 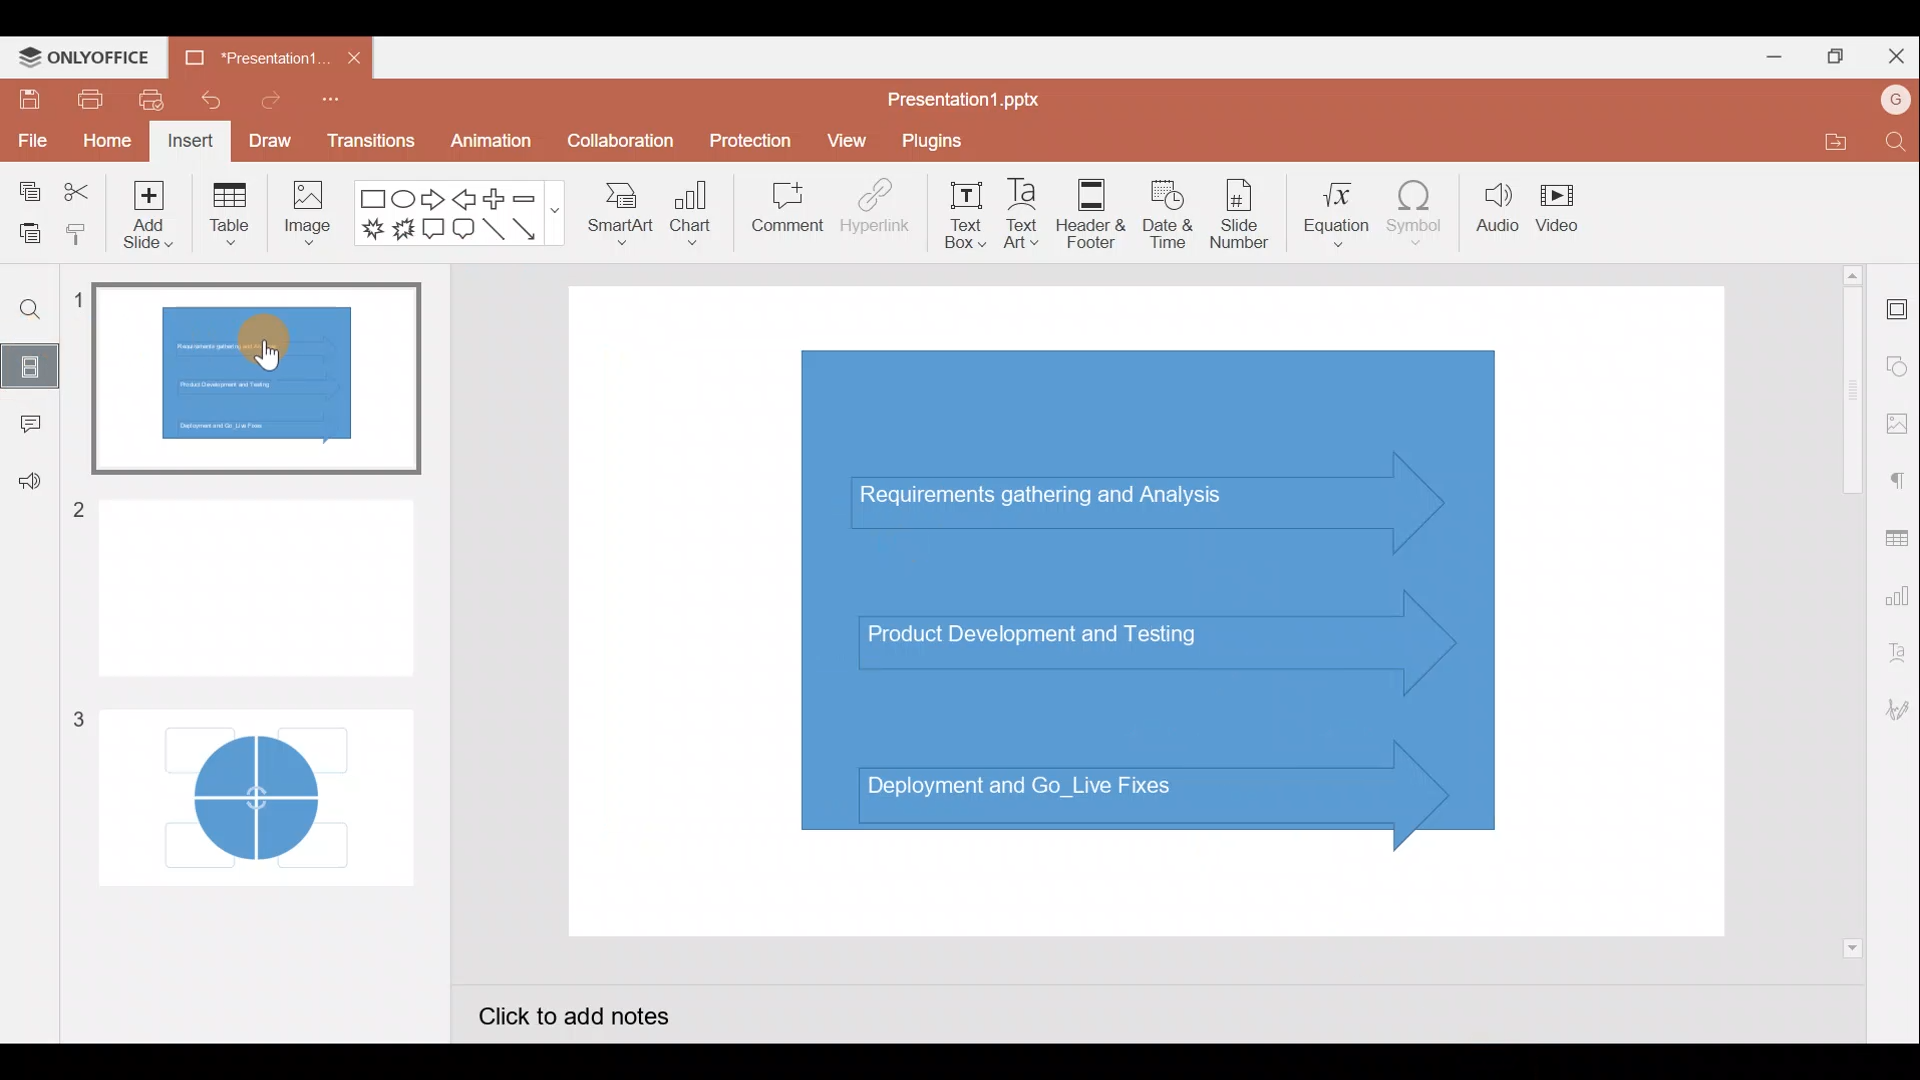 I want to click on Header & footer, so click(x=1096, y=214).